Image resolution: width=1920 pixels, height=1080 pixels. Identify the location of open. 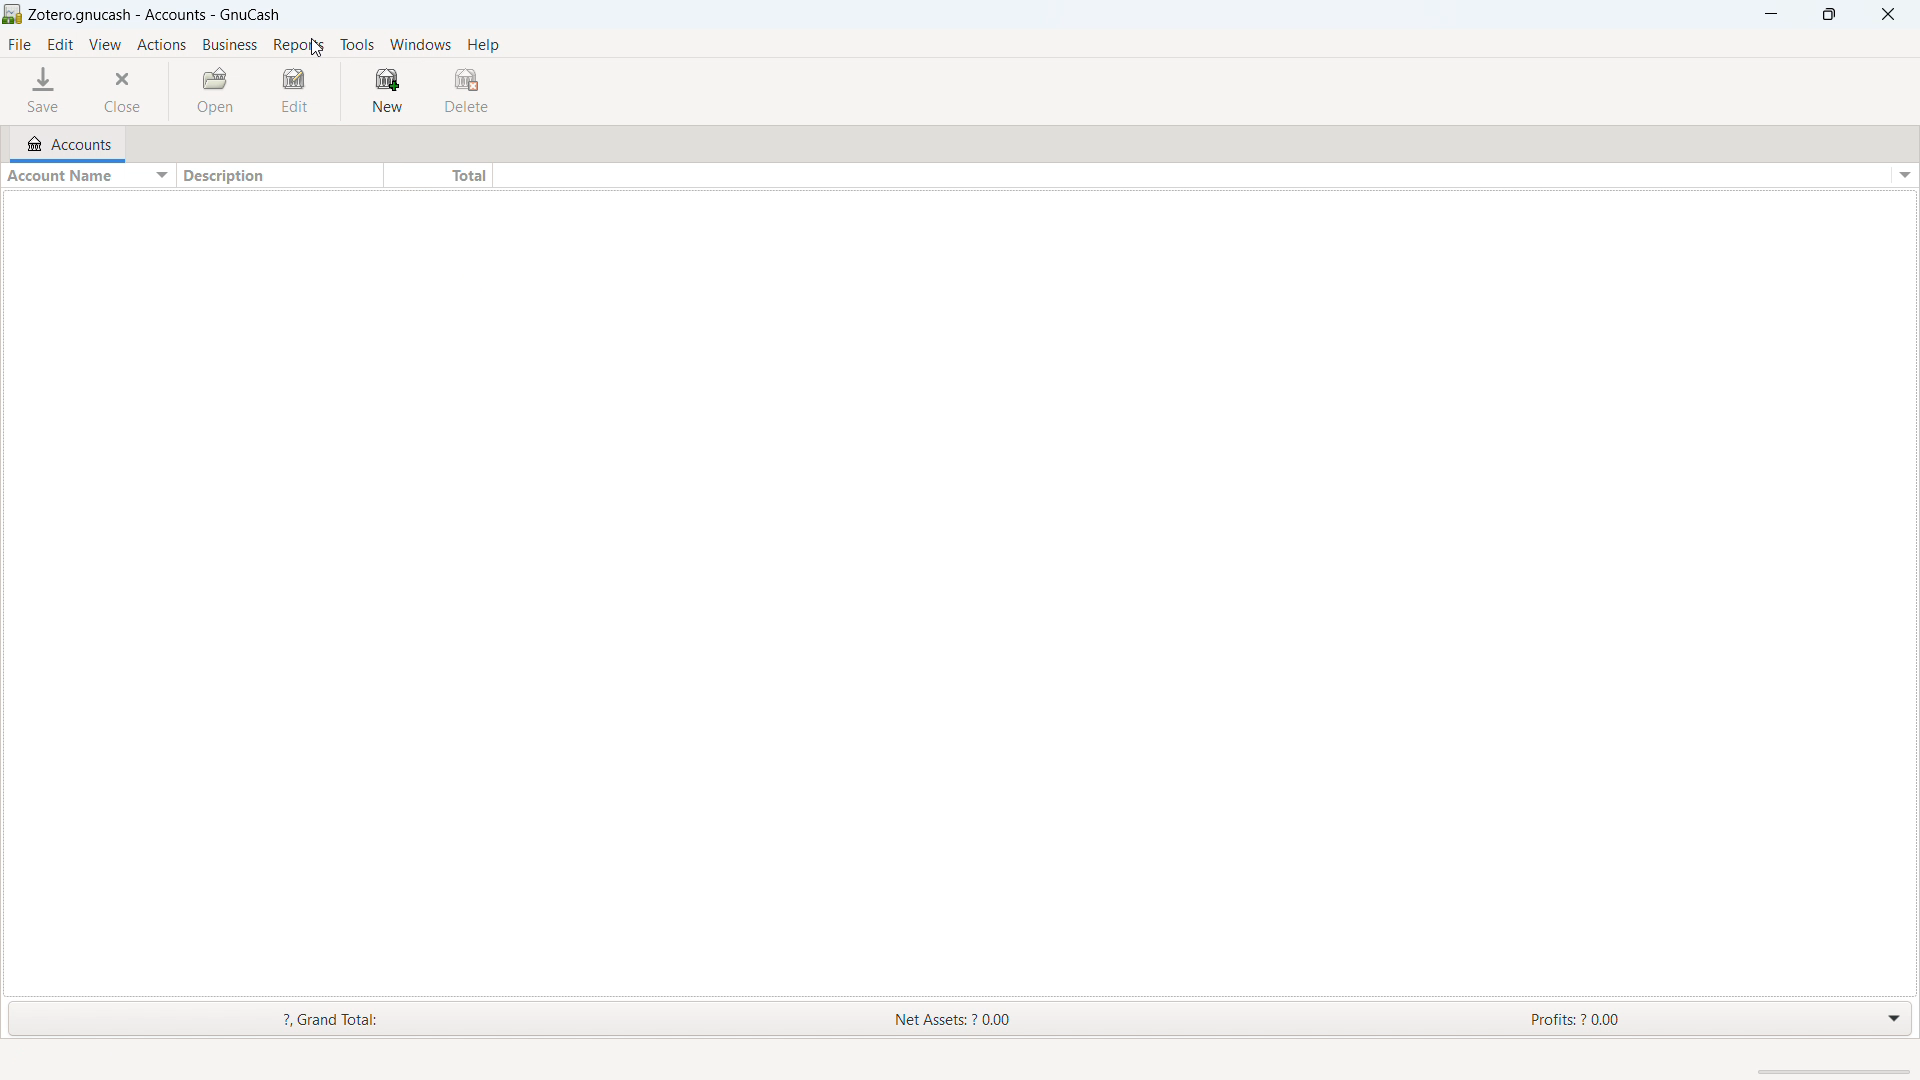
(219, 91).